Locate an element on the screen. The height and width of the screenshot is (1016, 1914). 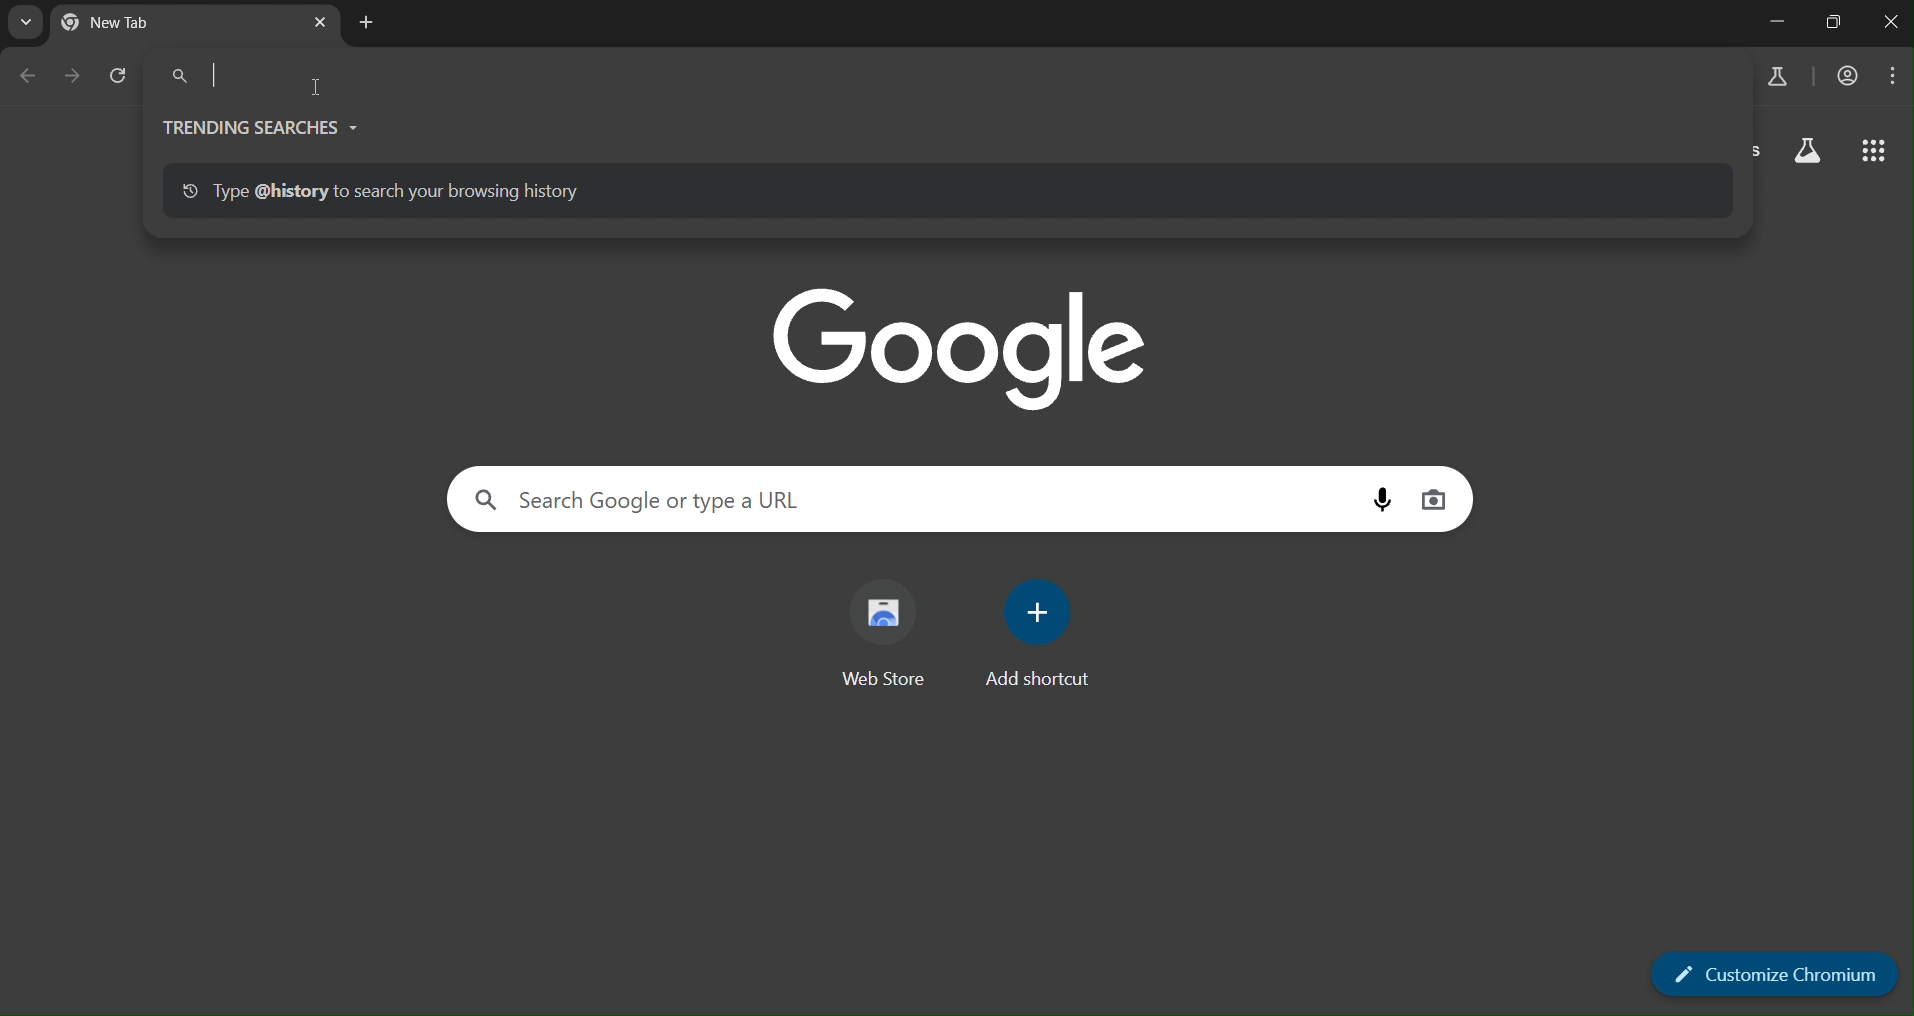
search Google or type a URL is located at coordinates (451, 73).